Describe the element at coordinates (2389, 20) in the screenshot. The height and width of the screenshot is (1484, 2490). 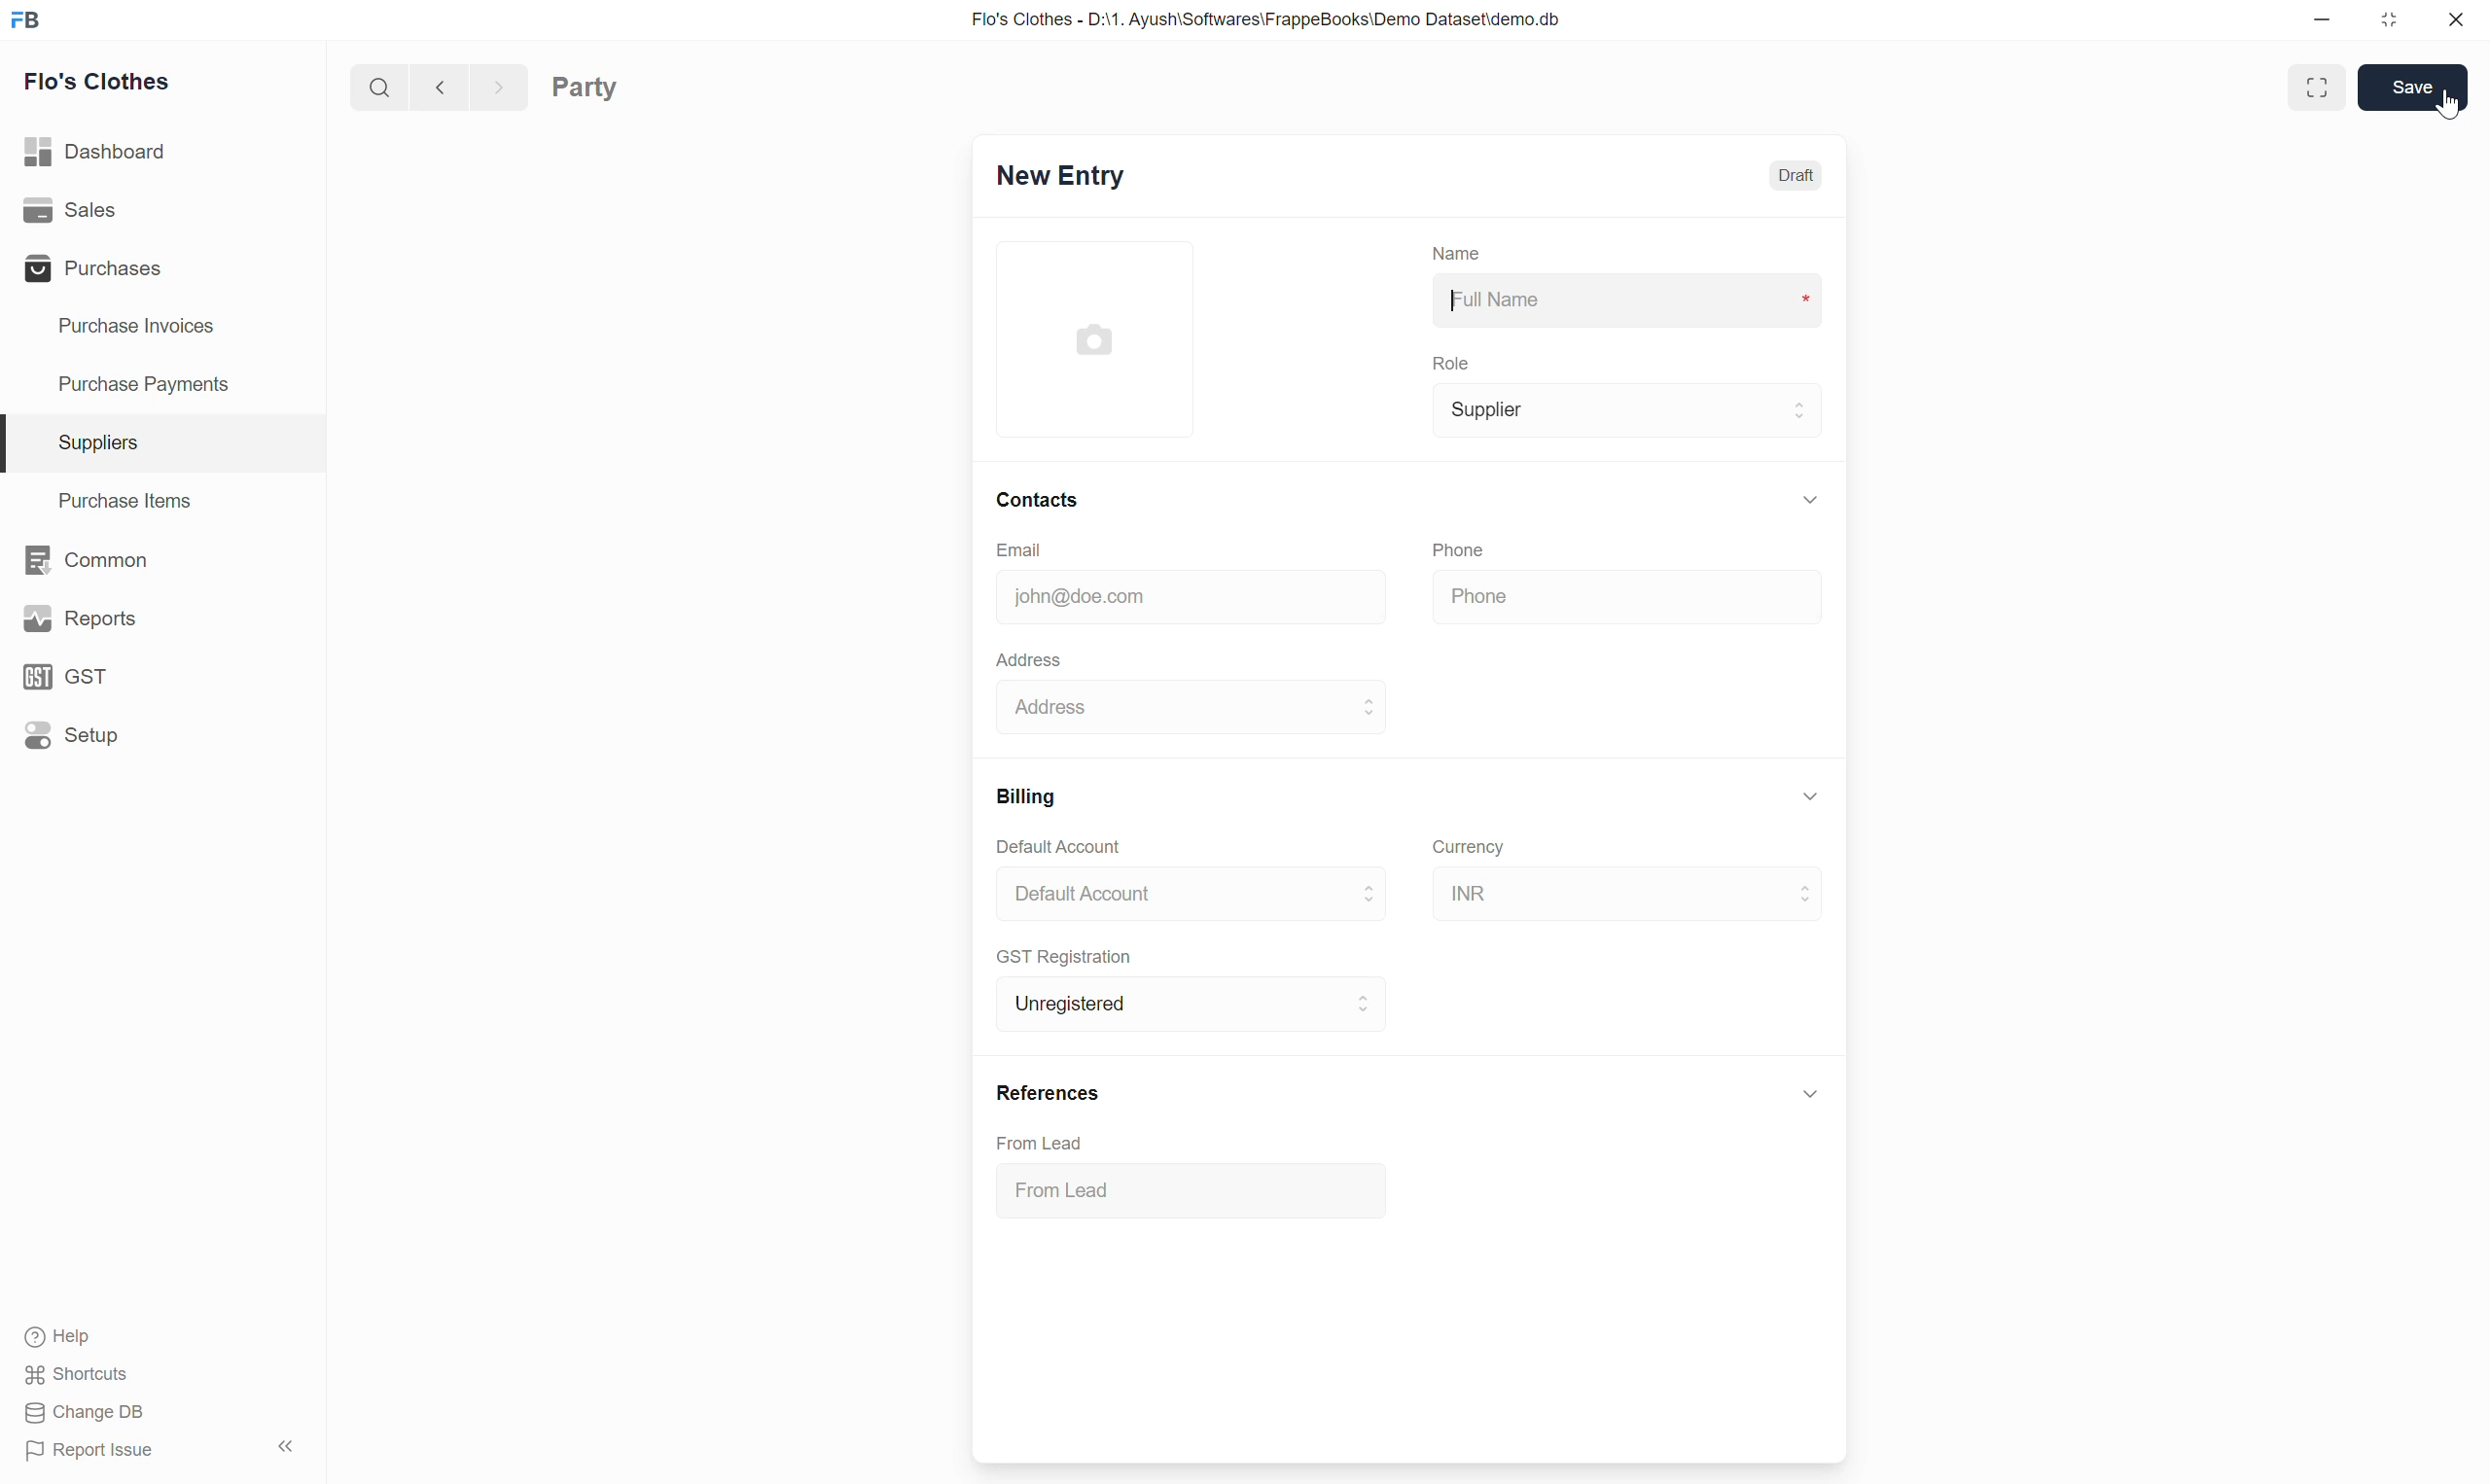
I see `Change dimension` at that location.